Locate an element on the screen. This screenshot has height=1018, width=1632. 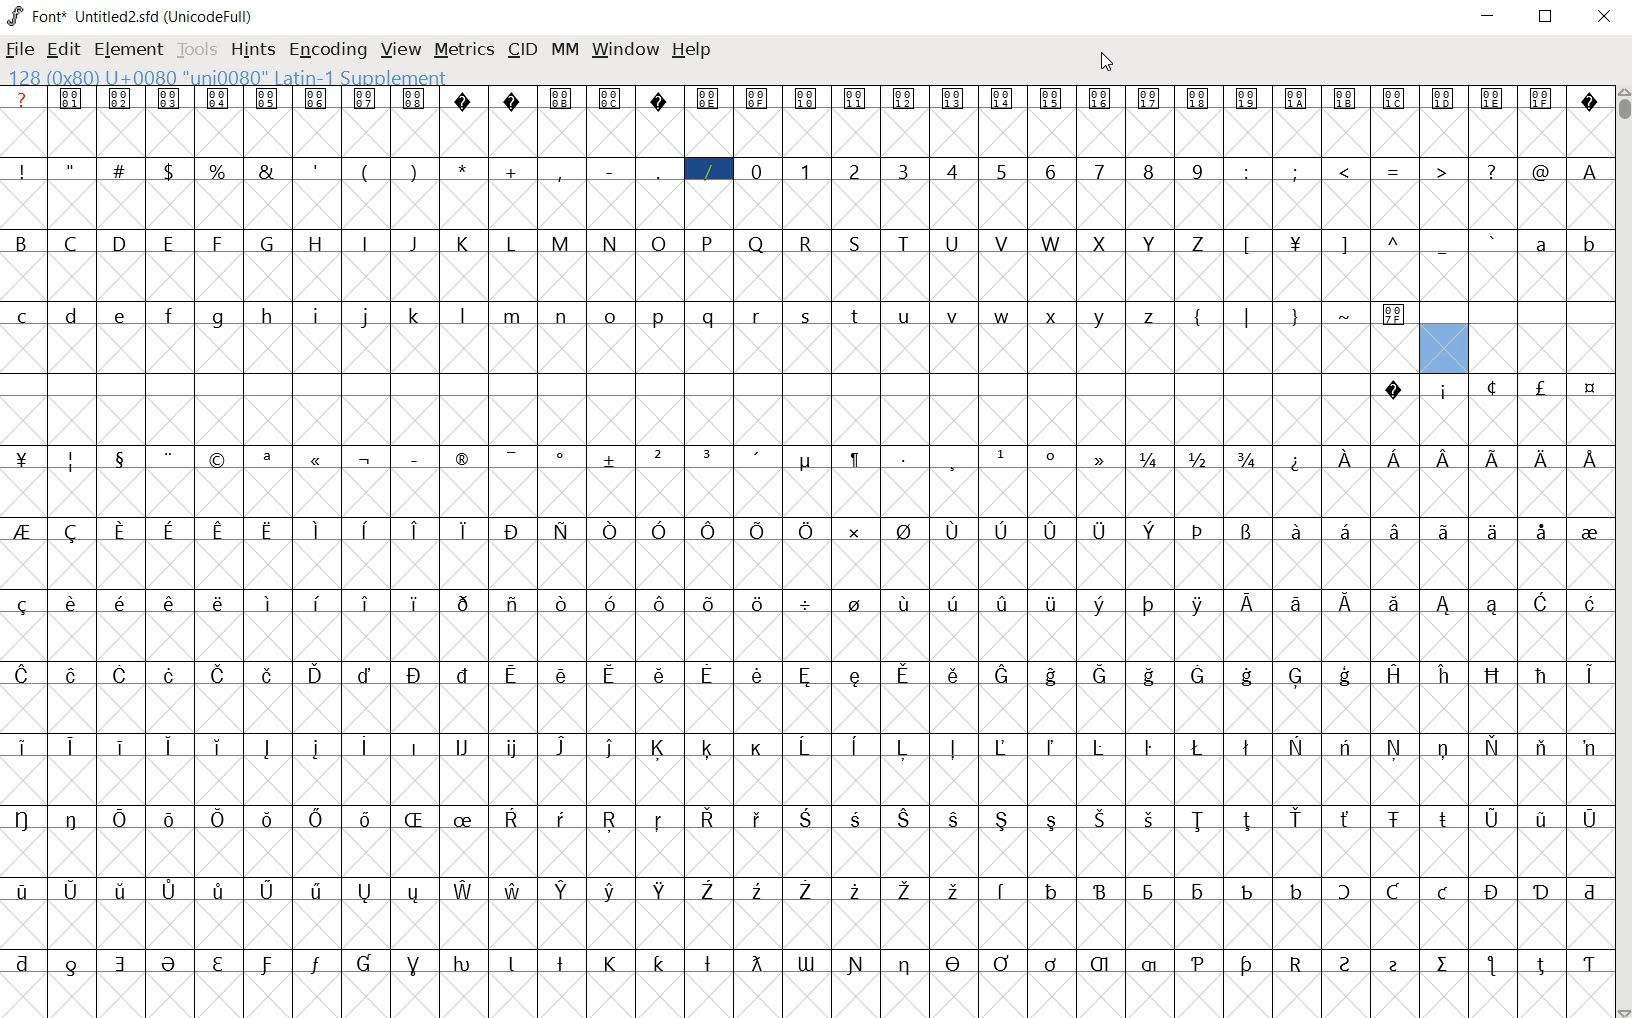
glyph is located at coordinates (659, 171).